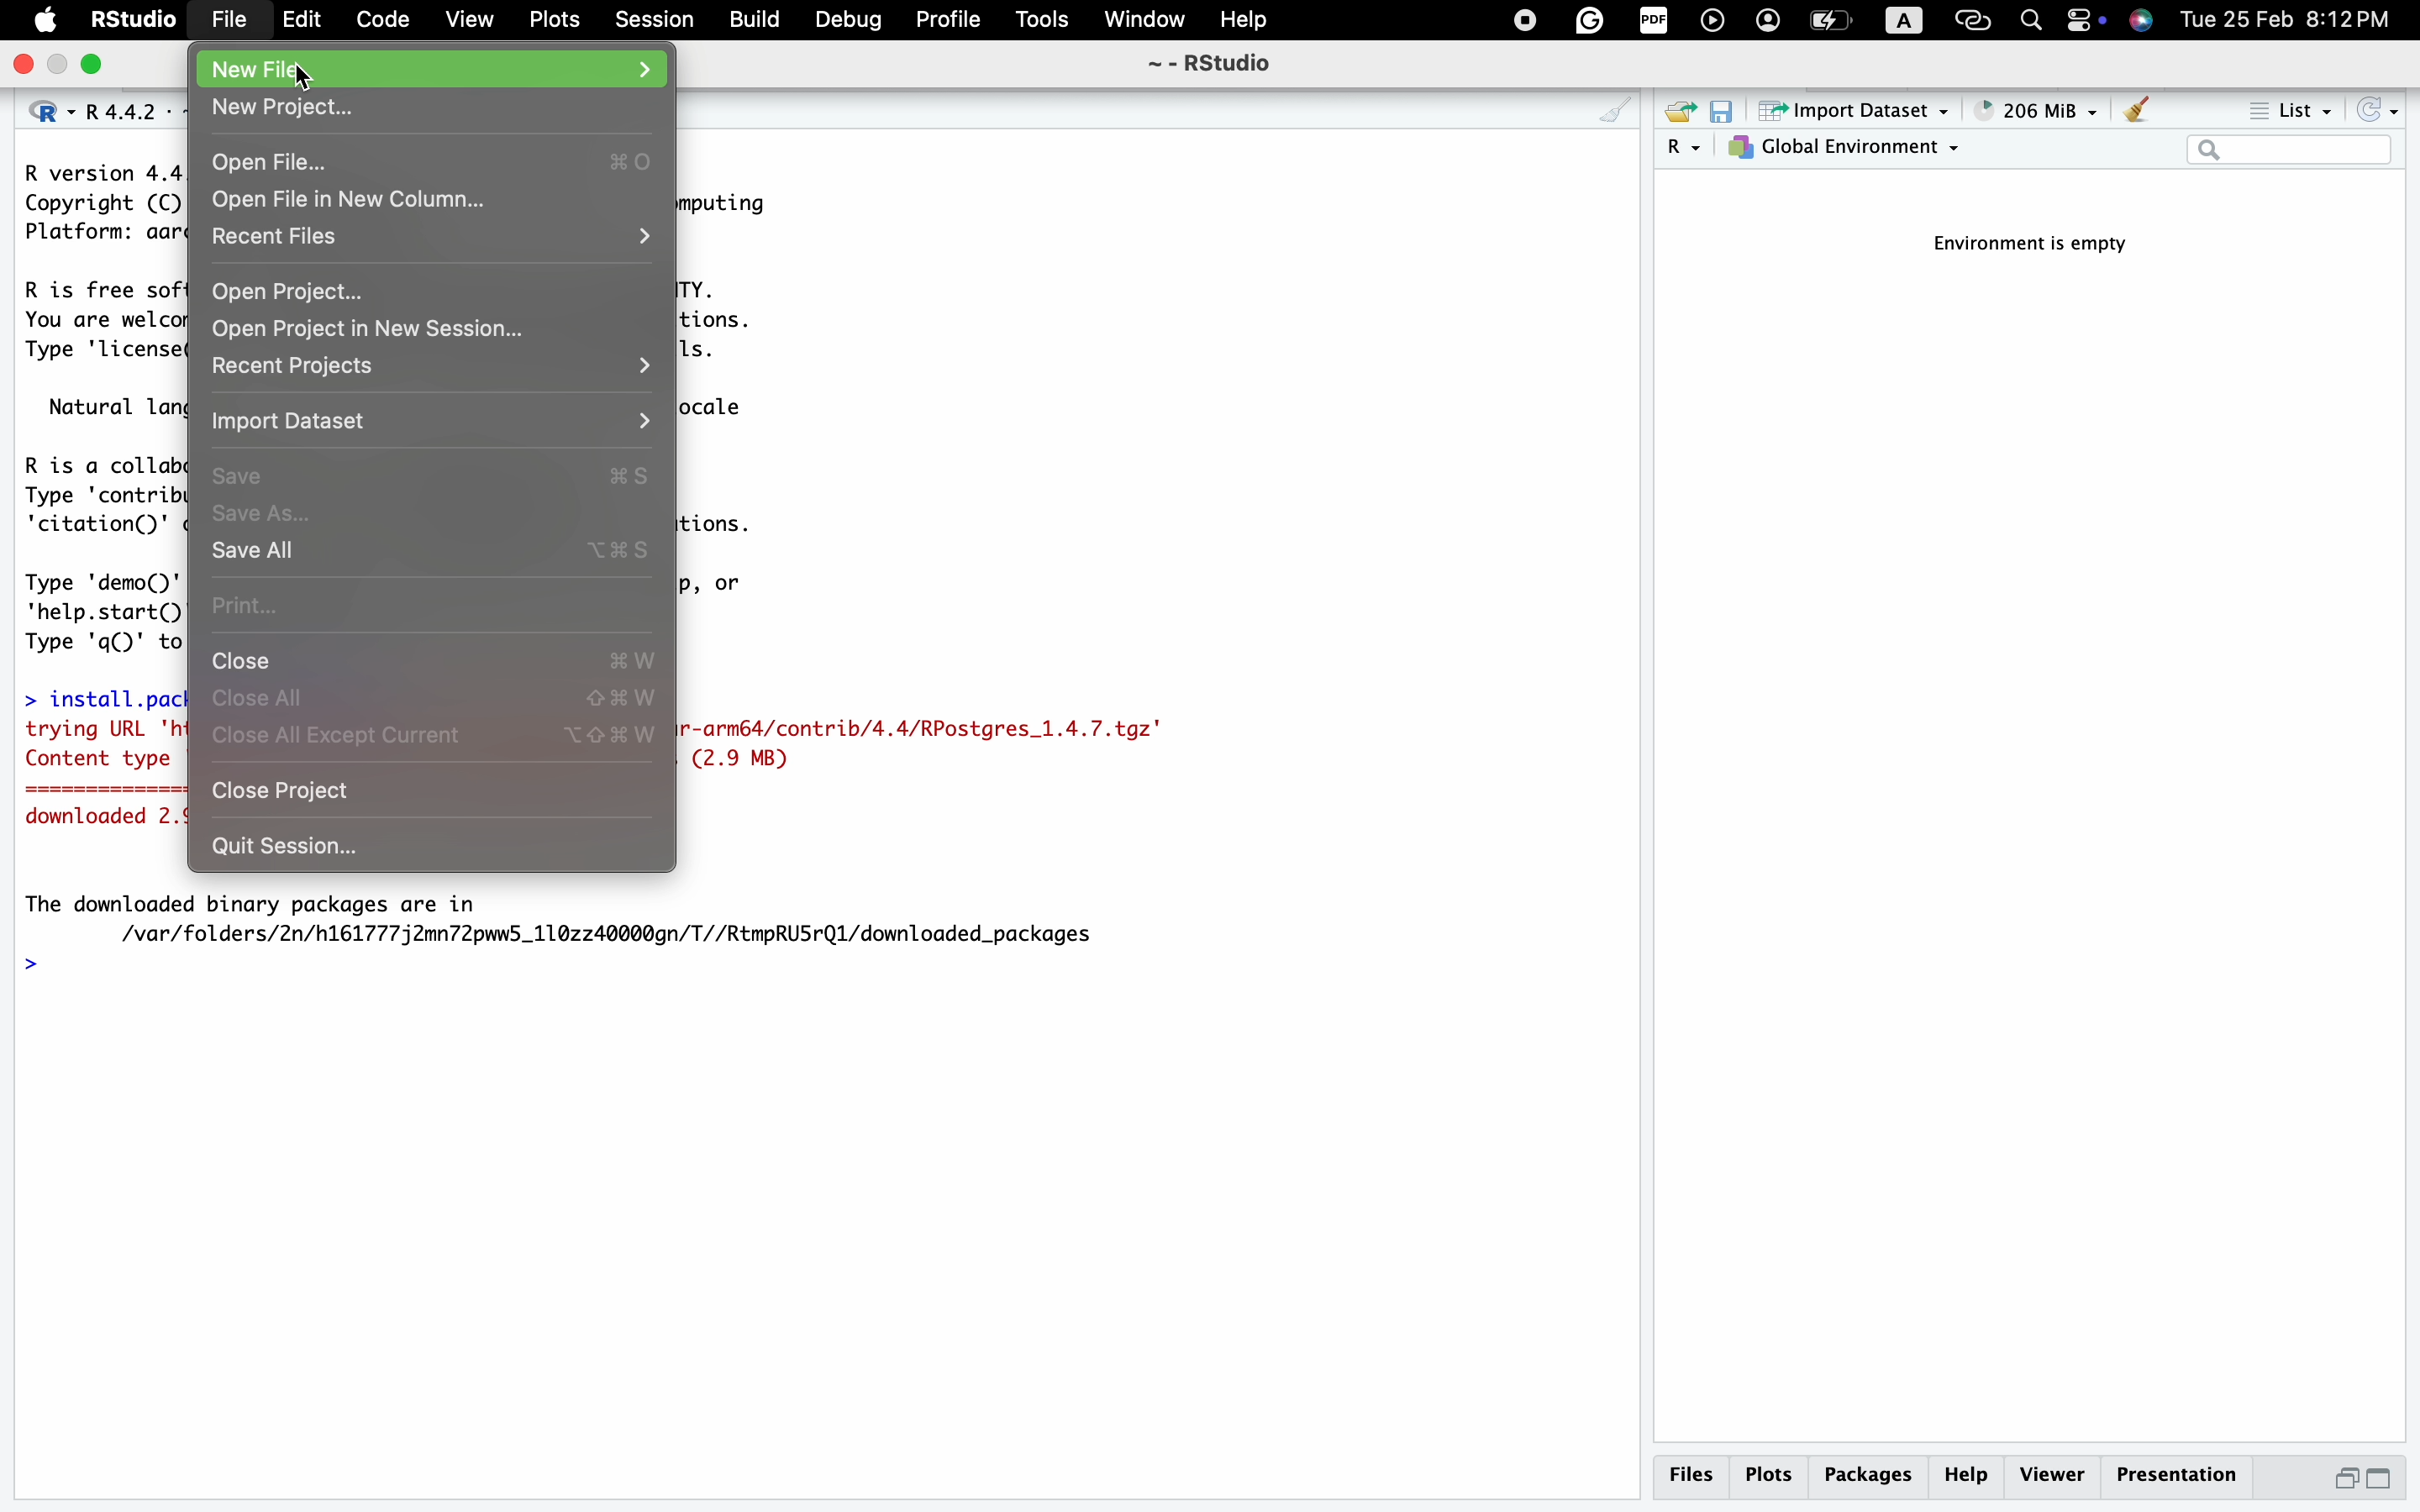 This screenshot has height=1512, width=2420. I want to click on save all, so click(438, 553).